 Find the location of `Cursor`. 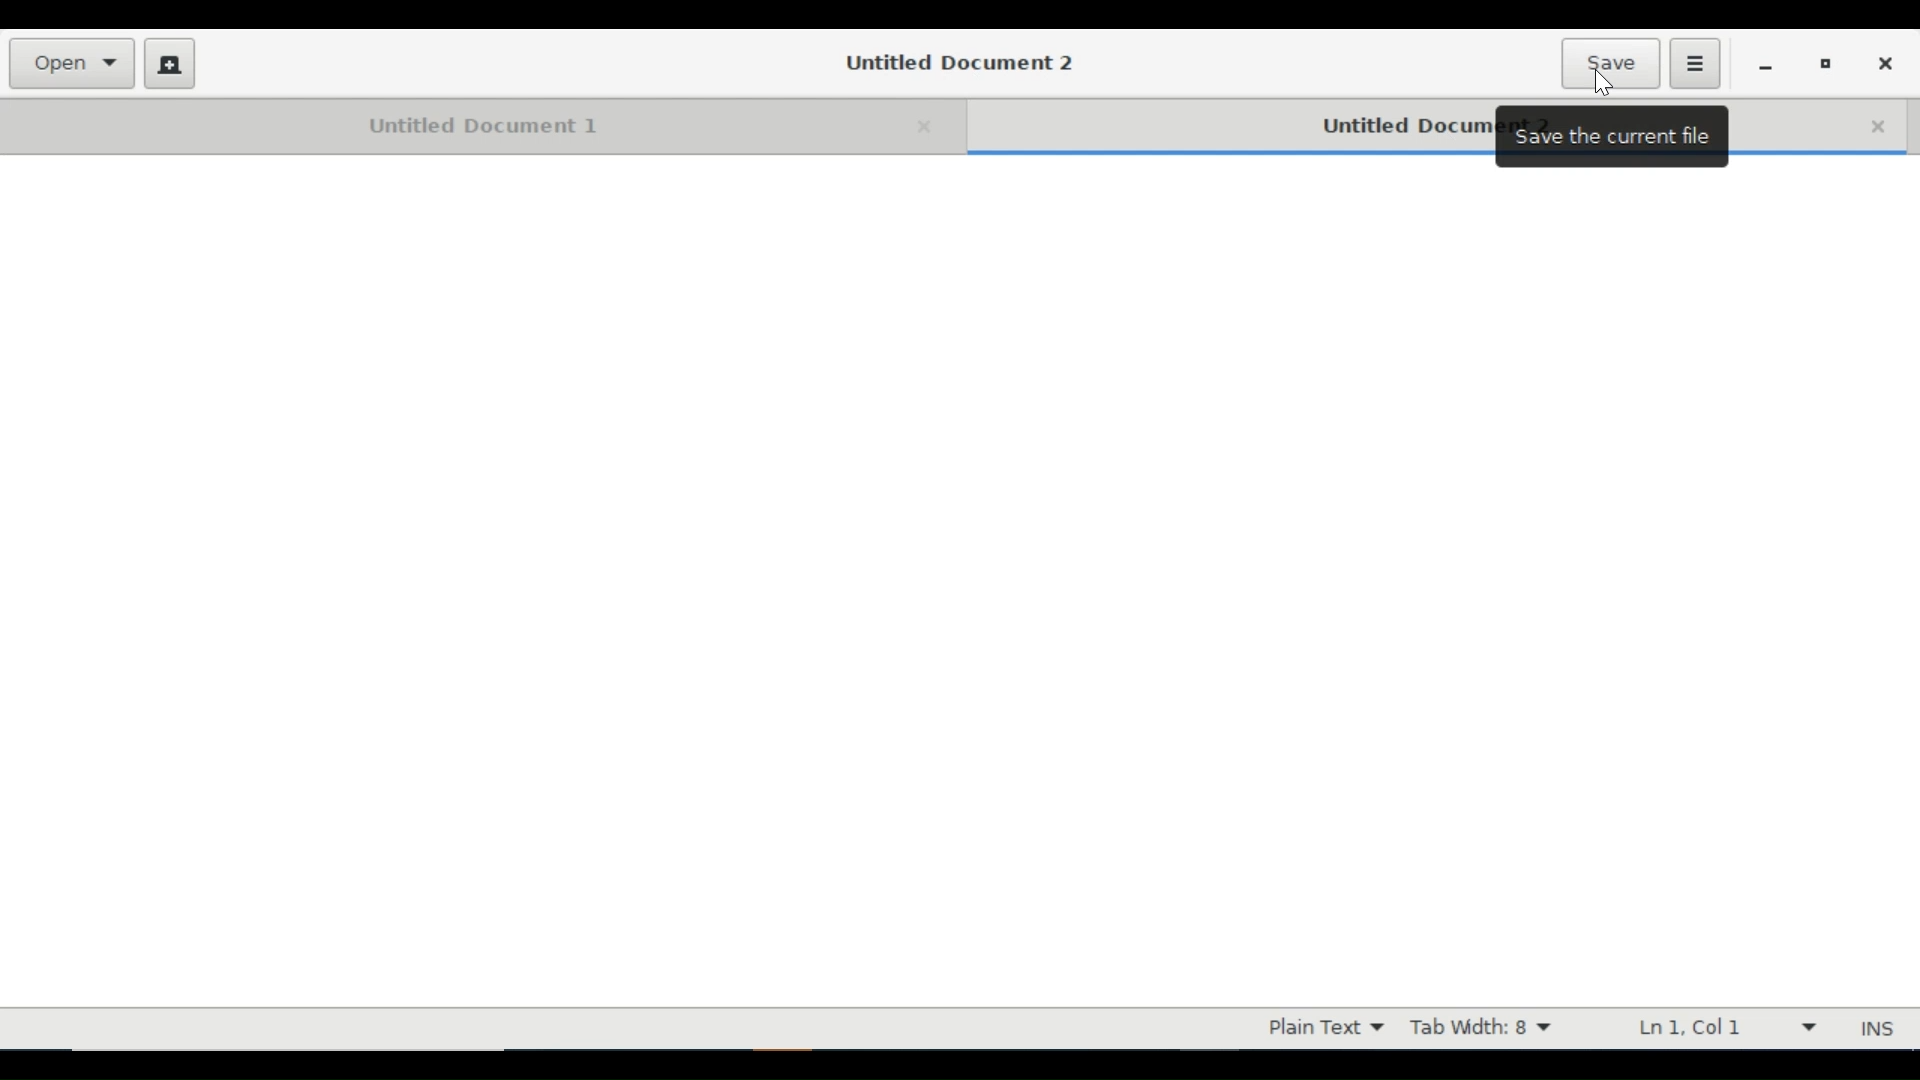

Cursor is located at coordinates (1603, 82).